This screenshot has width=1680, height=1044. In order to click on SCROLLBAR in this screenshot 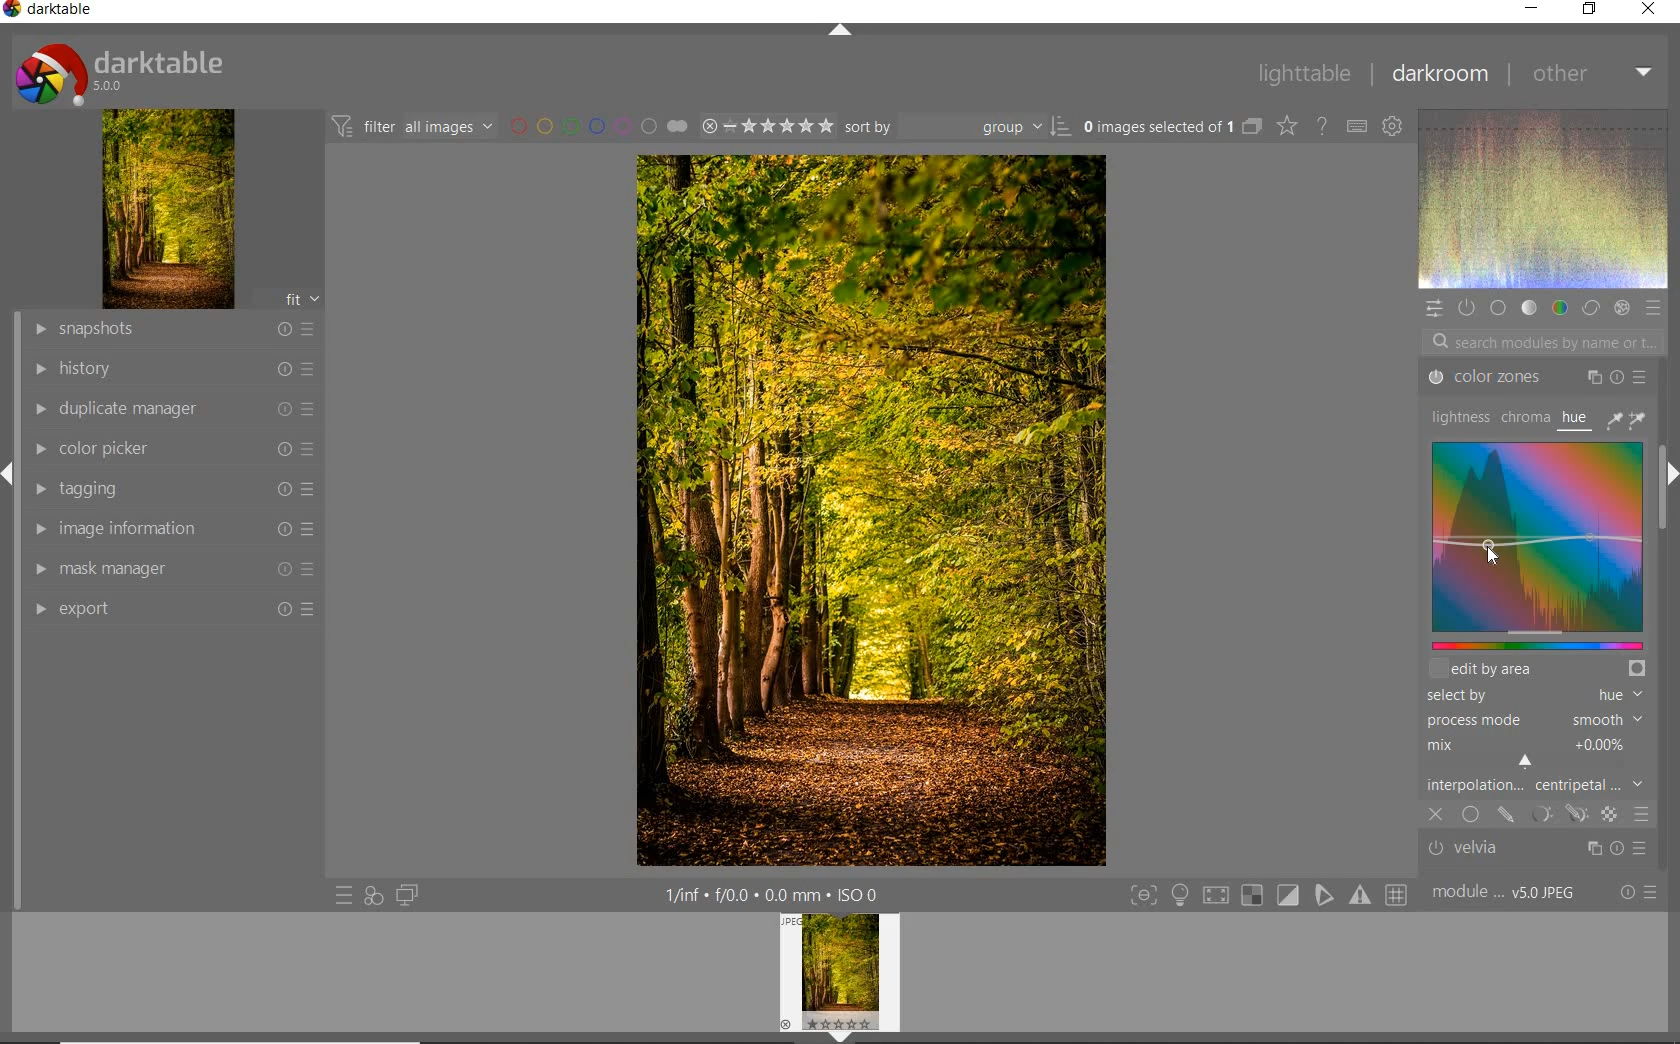, I will do `click(1667, 513)`.